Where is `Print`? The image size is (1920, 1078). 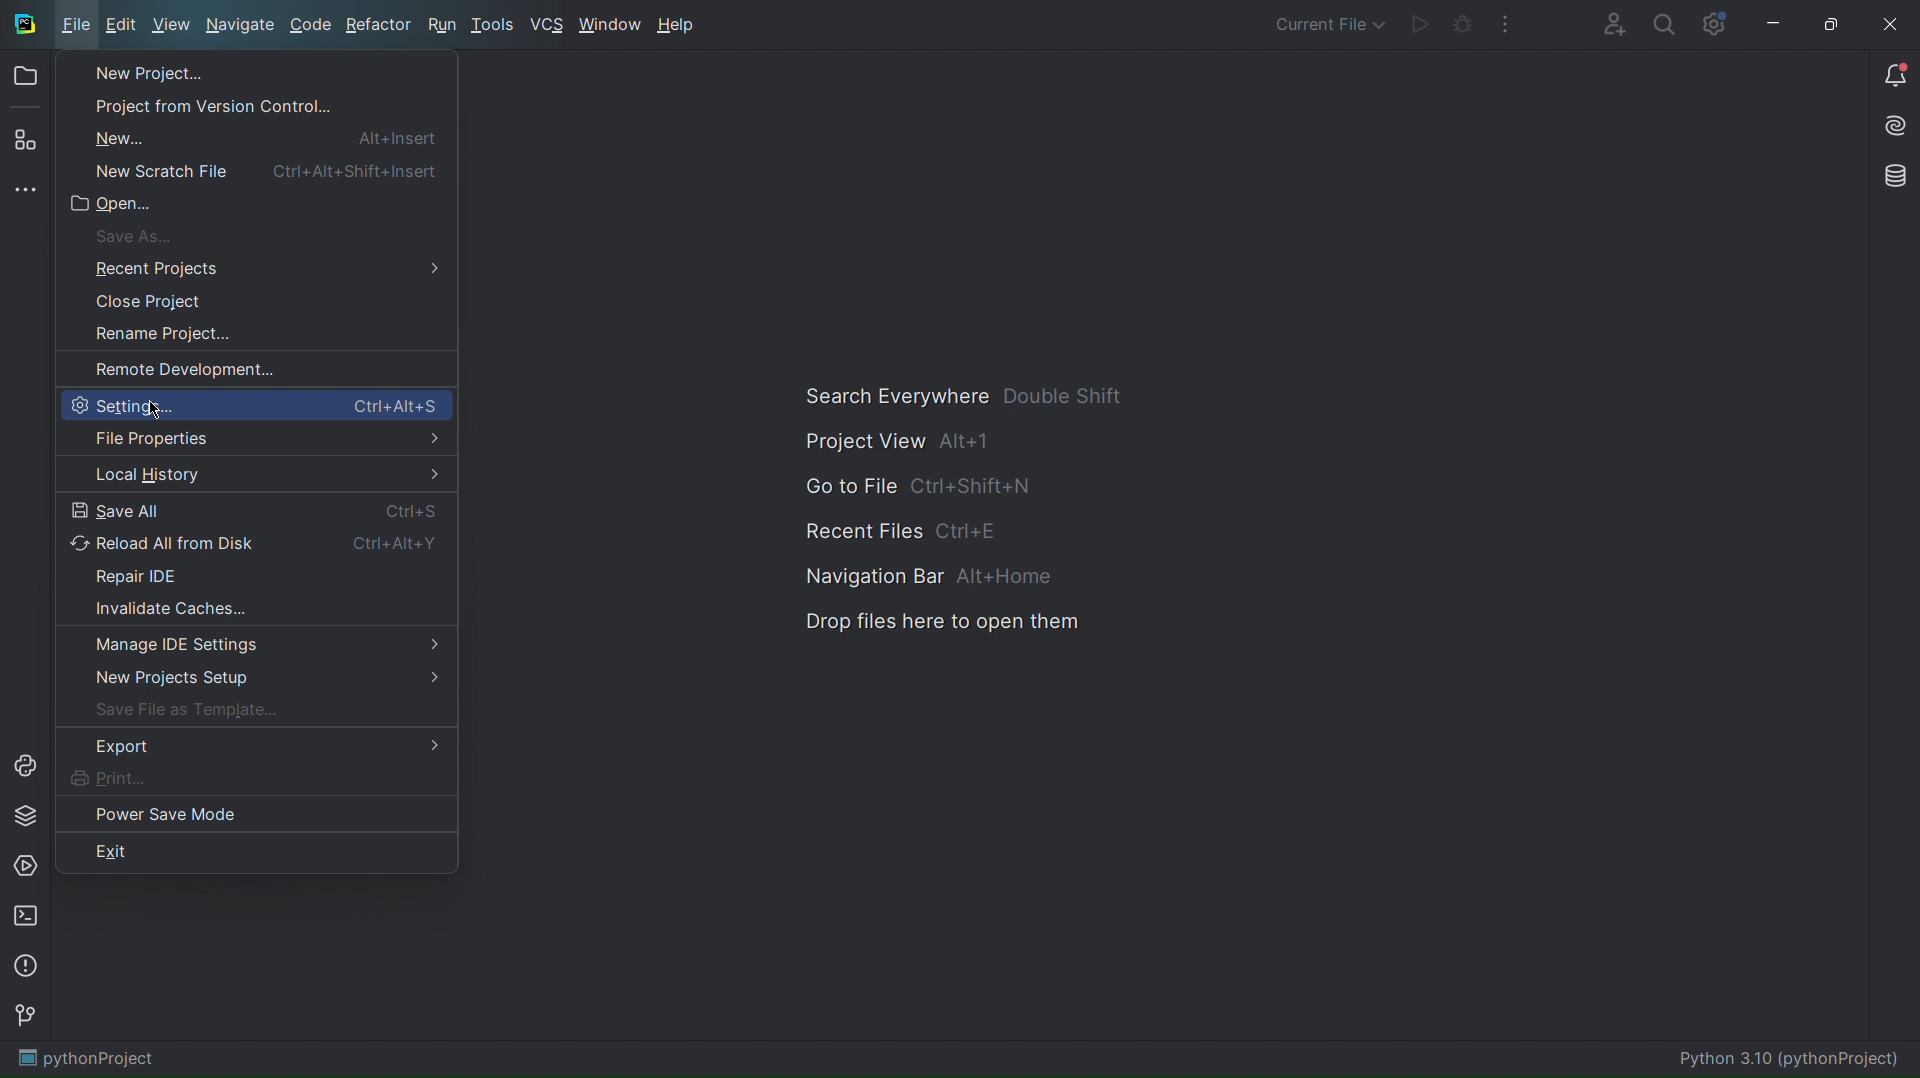
Print is located at coordinates (264, 782).